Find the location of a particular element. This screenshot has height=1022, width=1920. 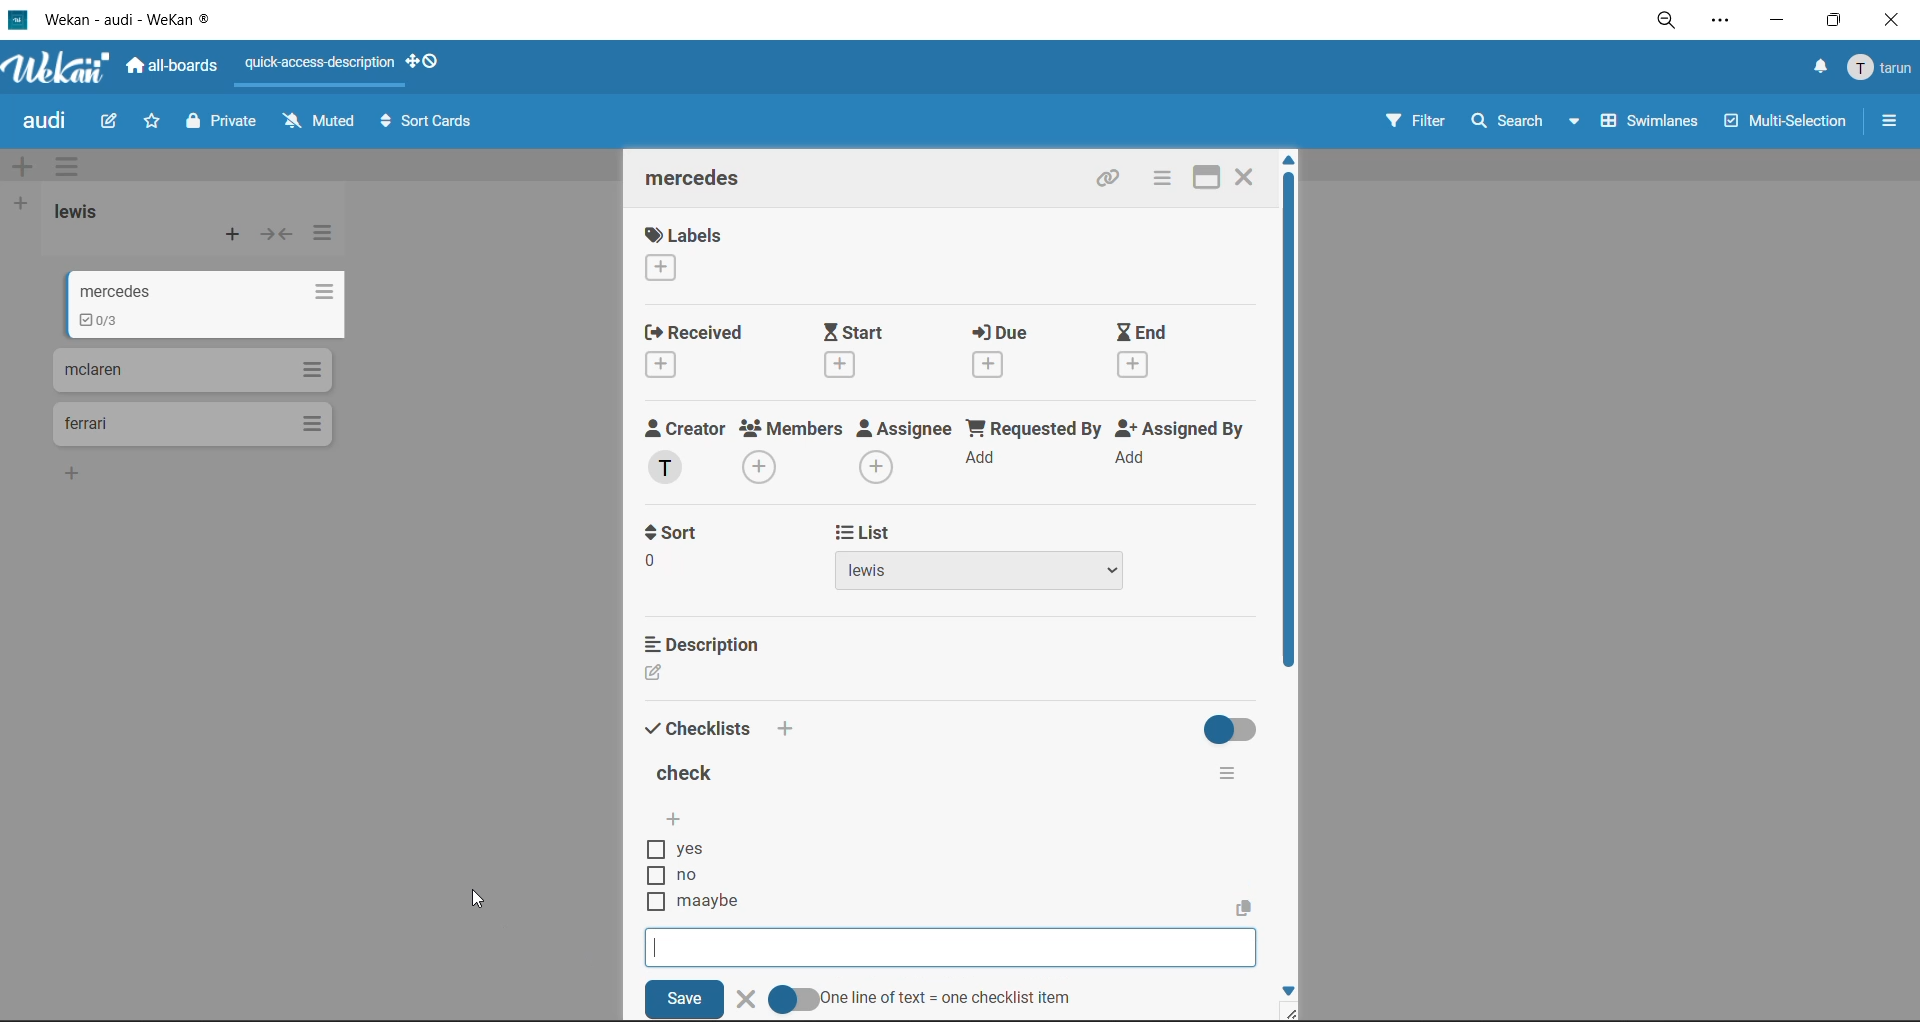

checklist item input box is located at coordinates (947, 948).